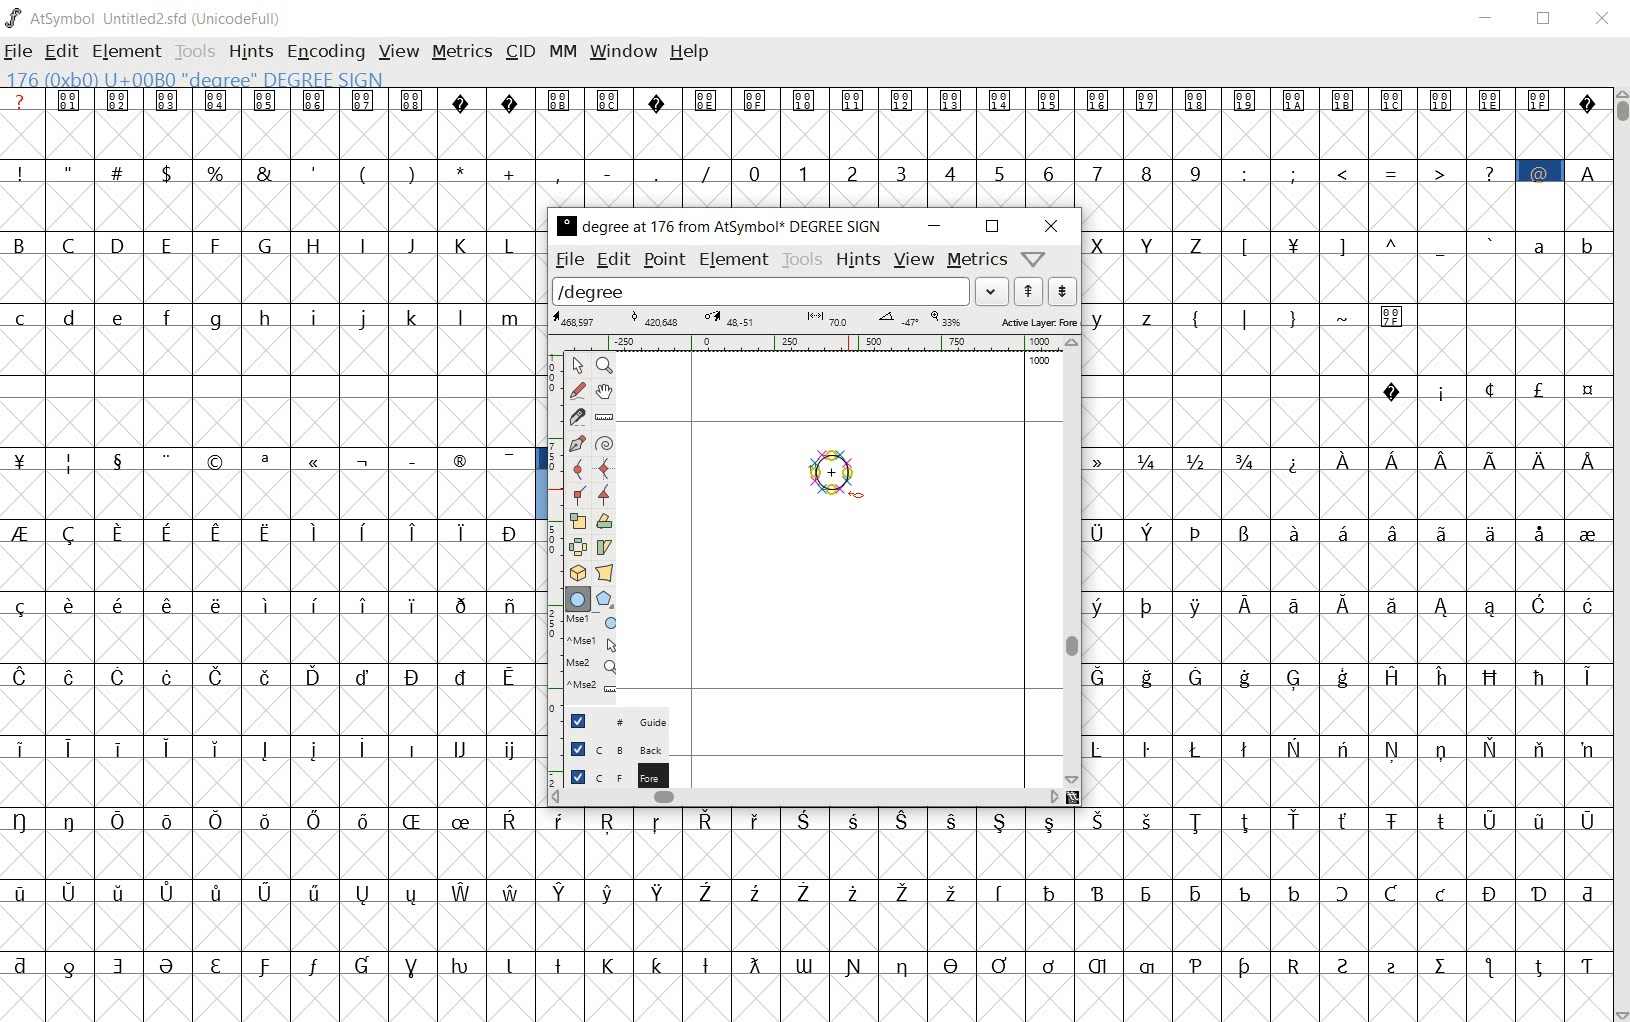 The width and height of the screenshot is (1630, 1022). Describe the element at coordinates (273, 529) in the screenshot. I see `special letters` at that location.